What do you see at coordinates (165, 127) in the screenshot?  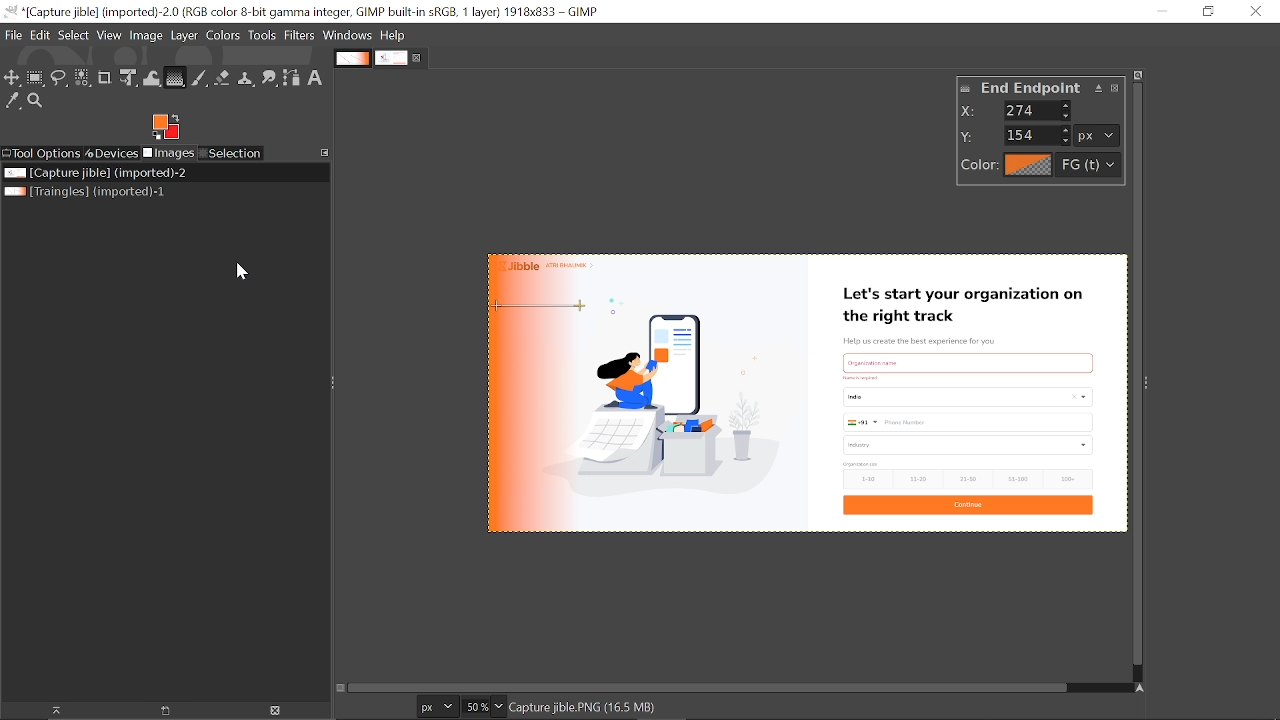 I see `Foreground color` at bounding box center [165, 127].